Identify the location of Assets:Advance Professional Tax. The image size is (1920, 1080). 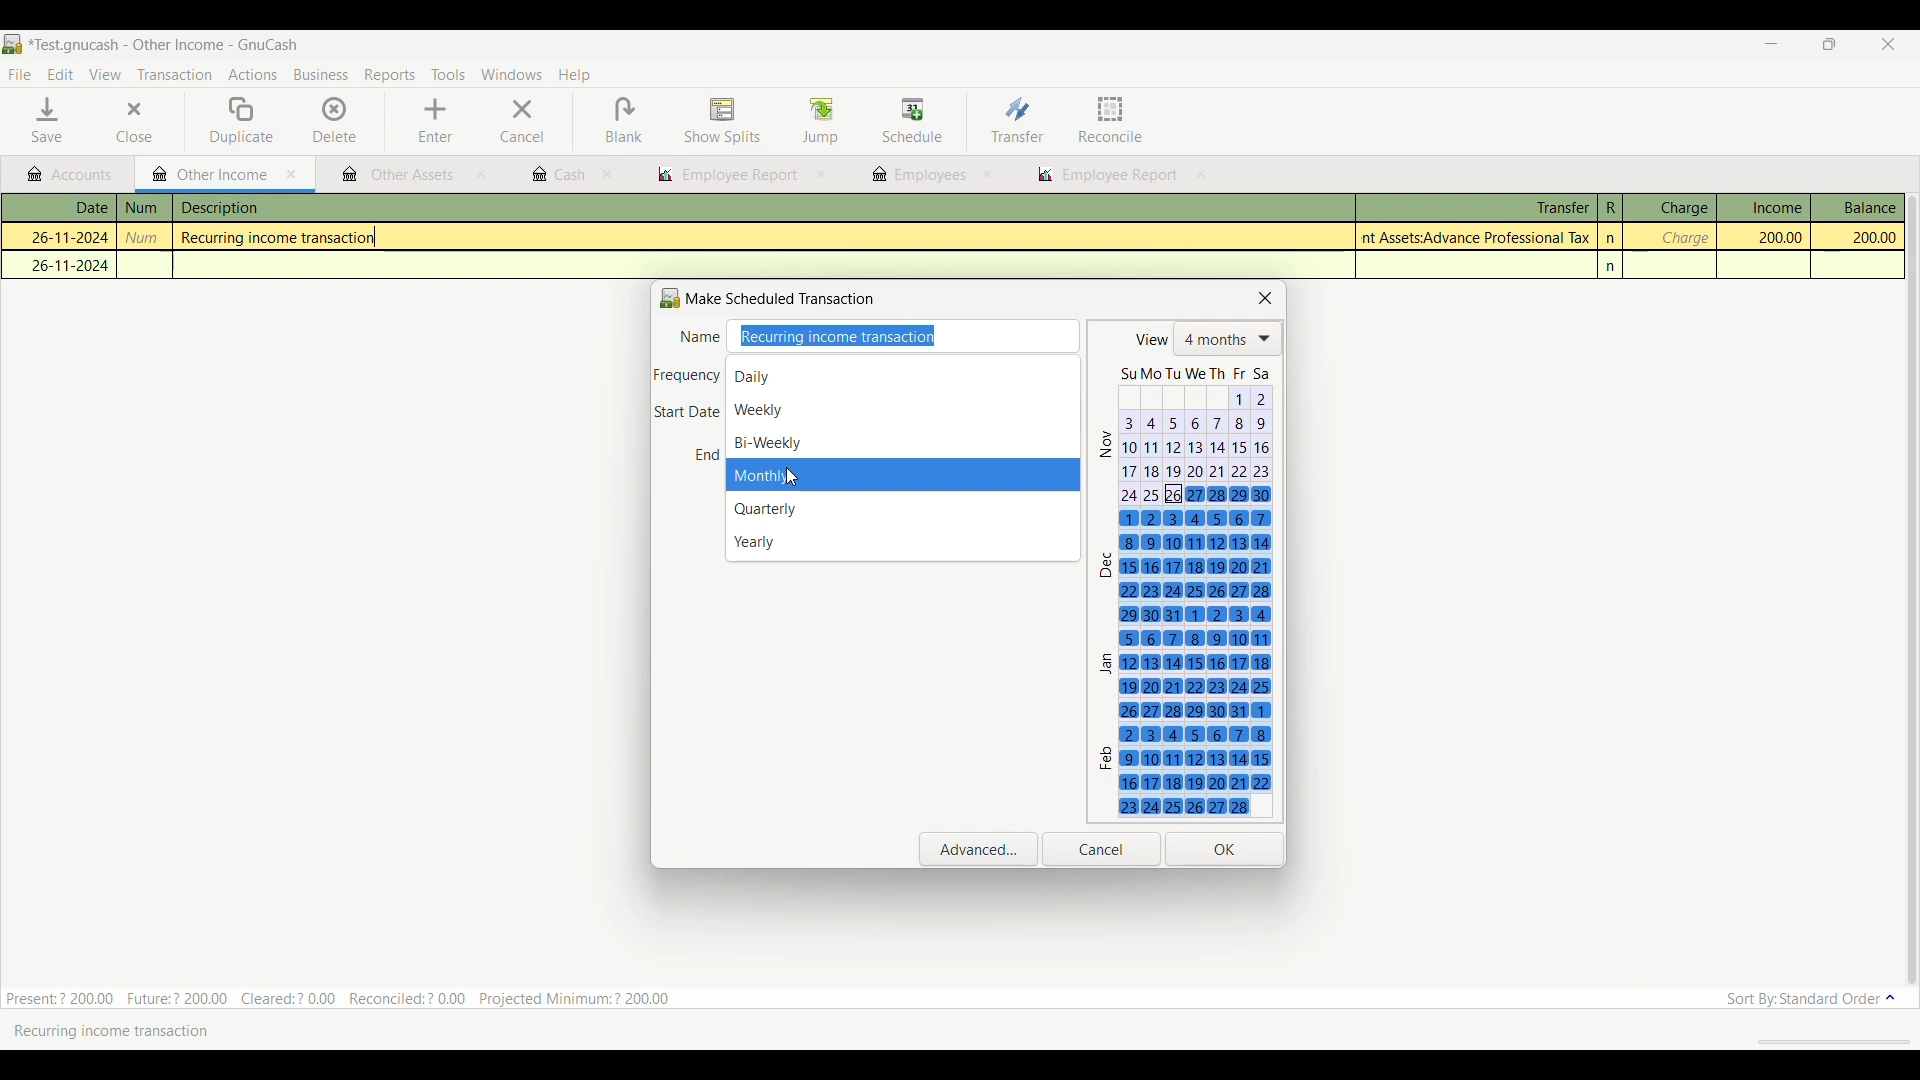
(1479, 237).